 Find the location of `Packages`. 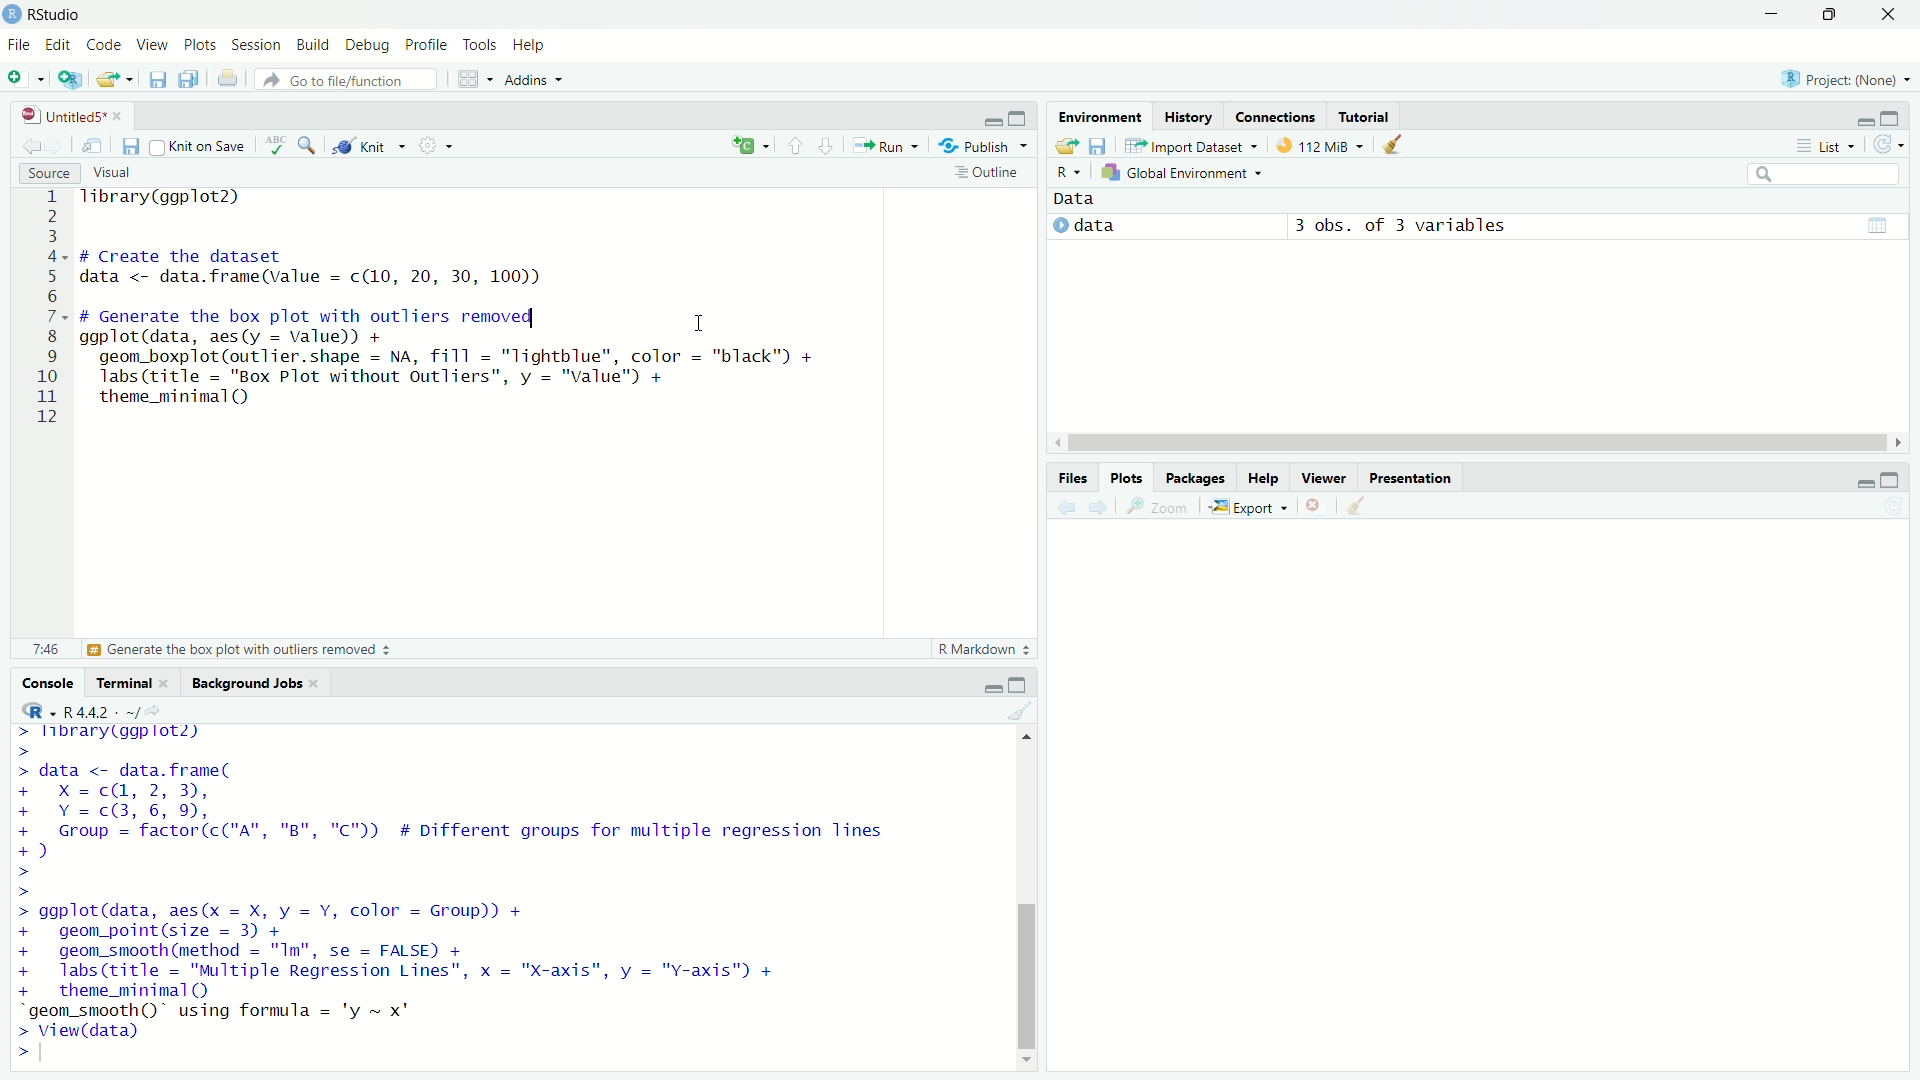

Packages is located at coordinates (1192, 477).